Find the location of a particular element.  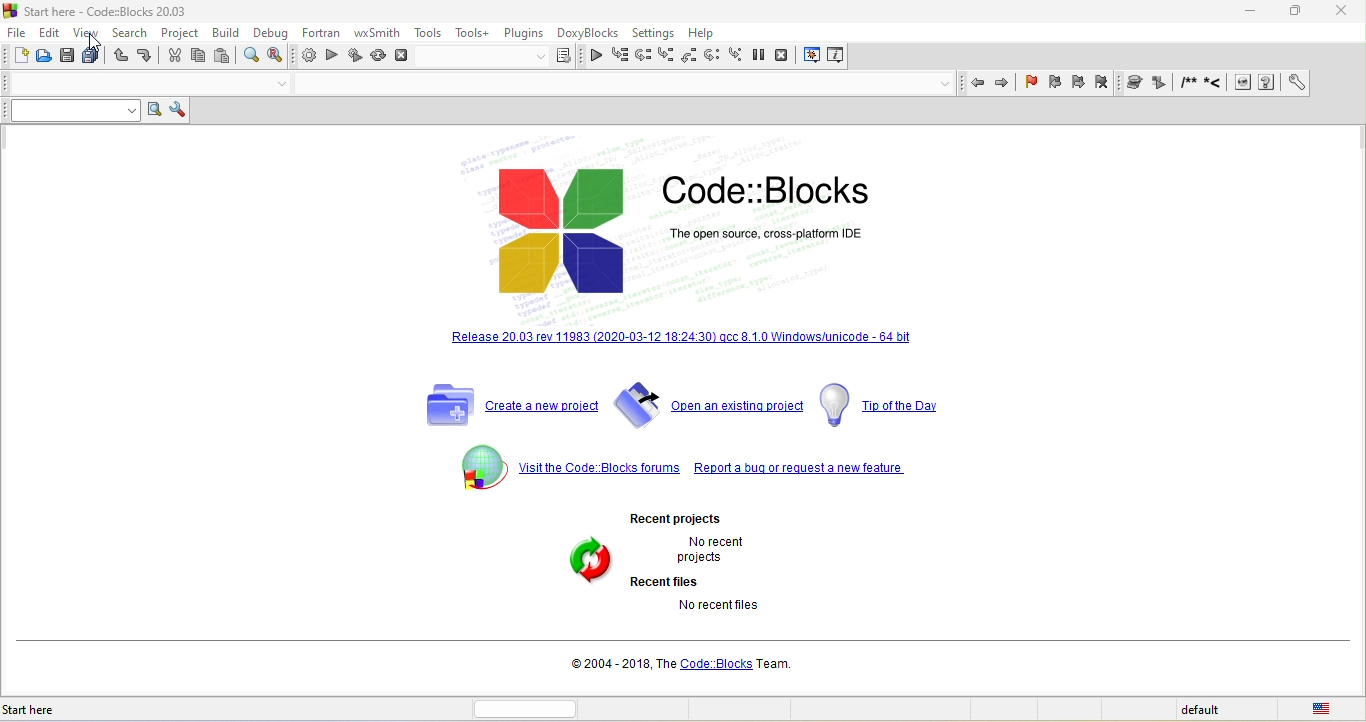

open an existing project is located at coordinates (711, 404).